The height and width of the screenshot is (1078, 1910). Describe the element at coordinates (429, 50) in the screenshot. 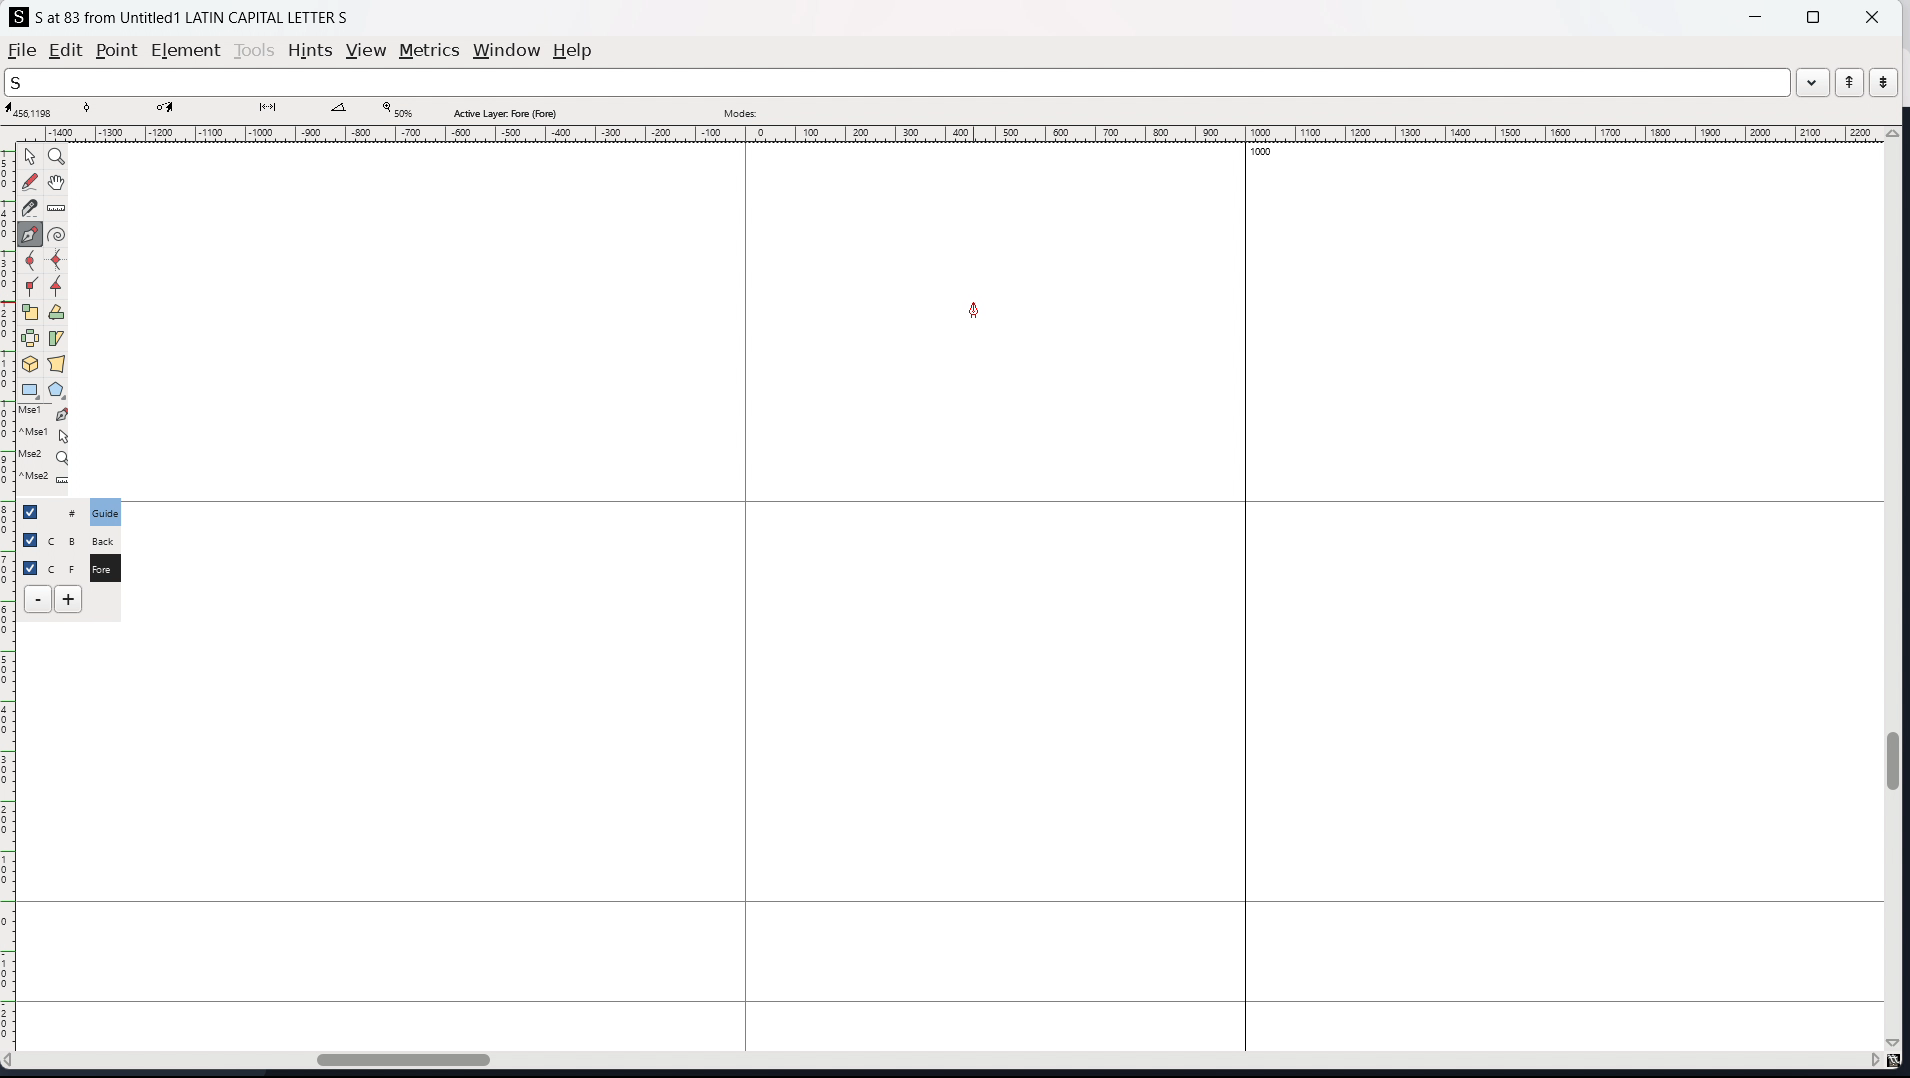

I see `metrics` at that location.